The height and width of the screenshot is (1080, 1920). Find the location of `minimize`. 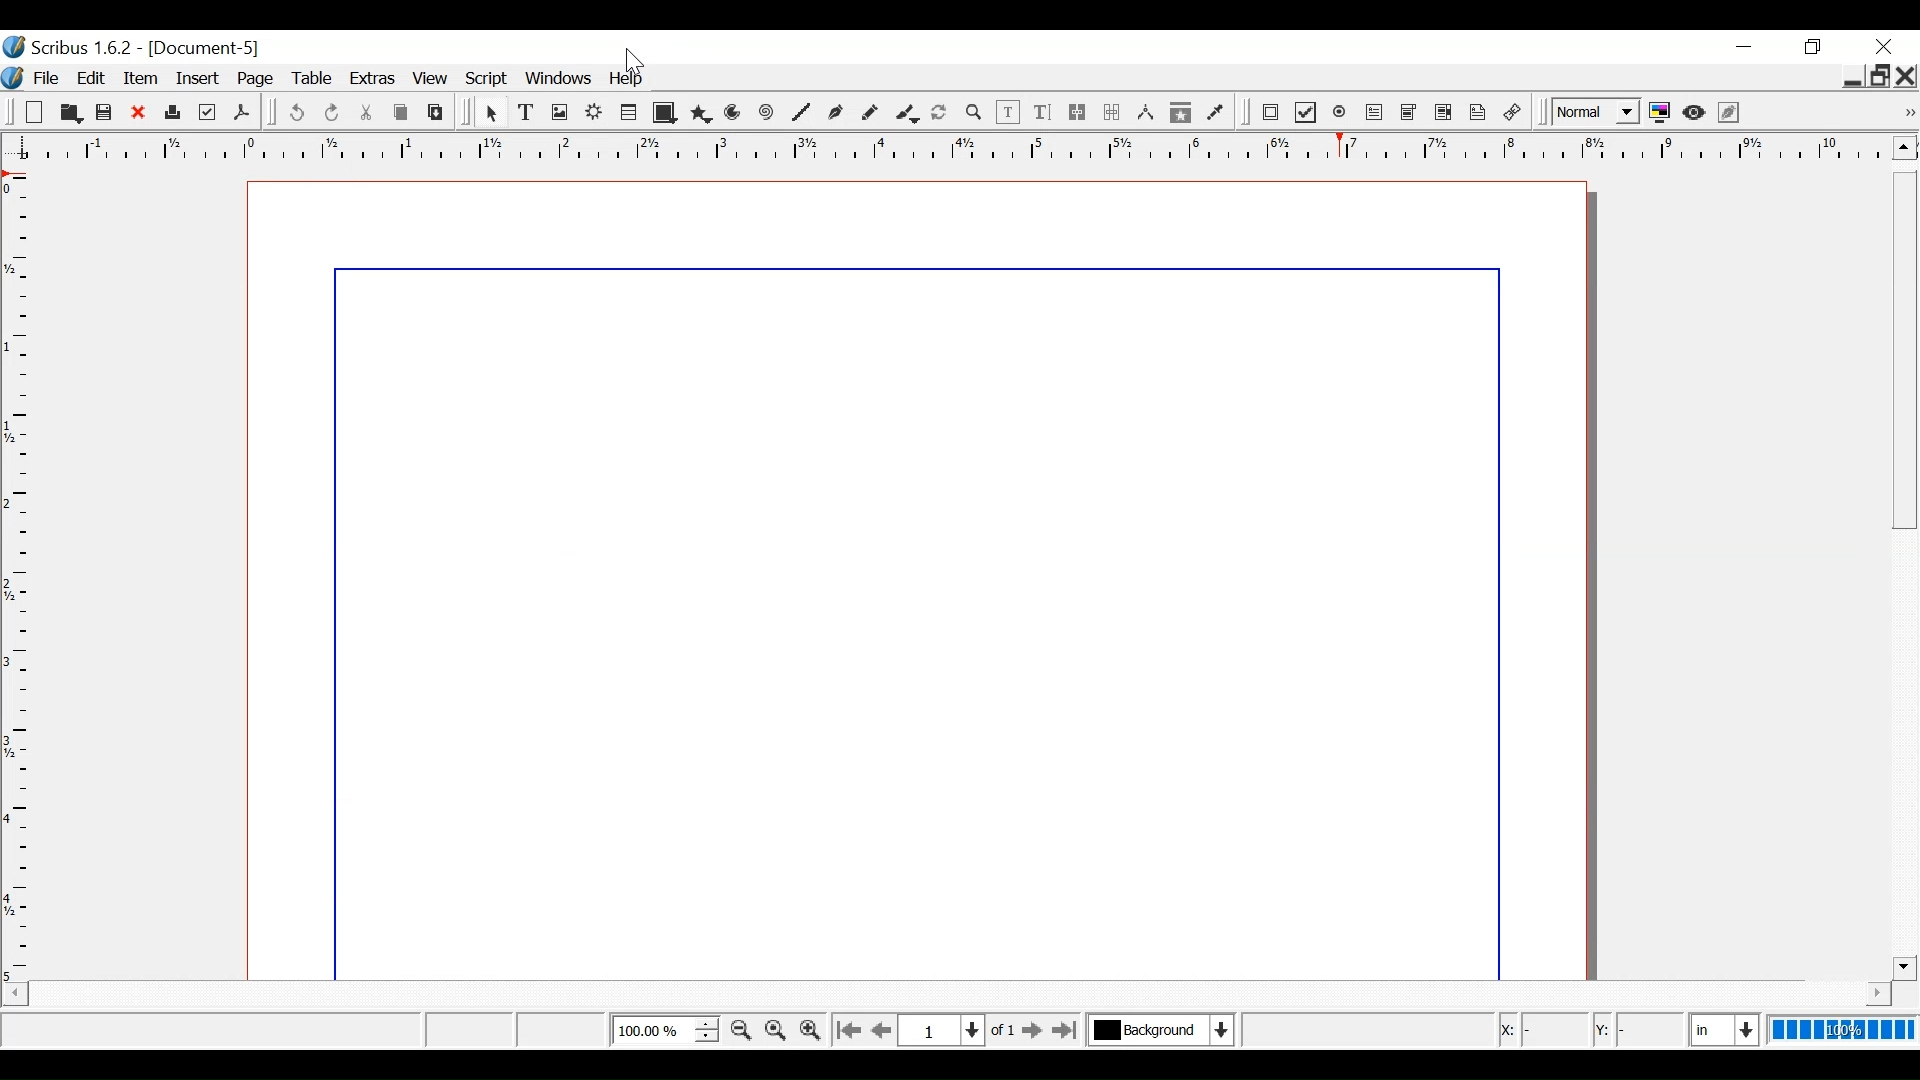

minimize is located at coordinates (1743, 48).